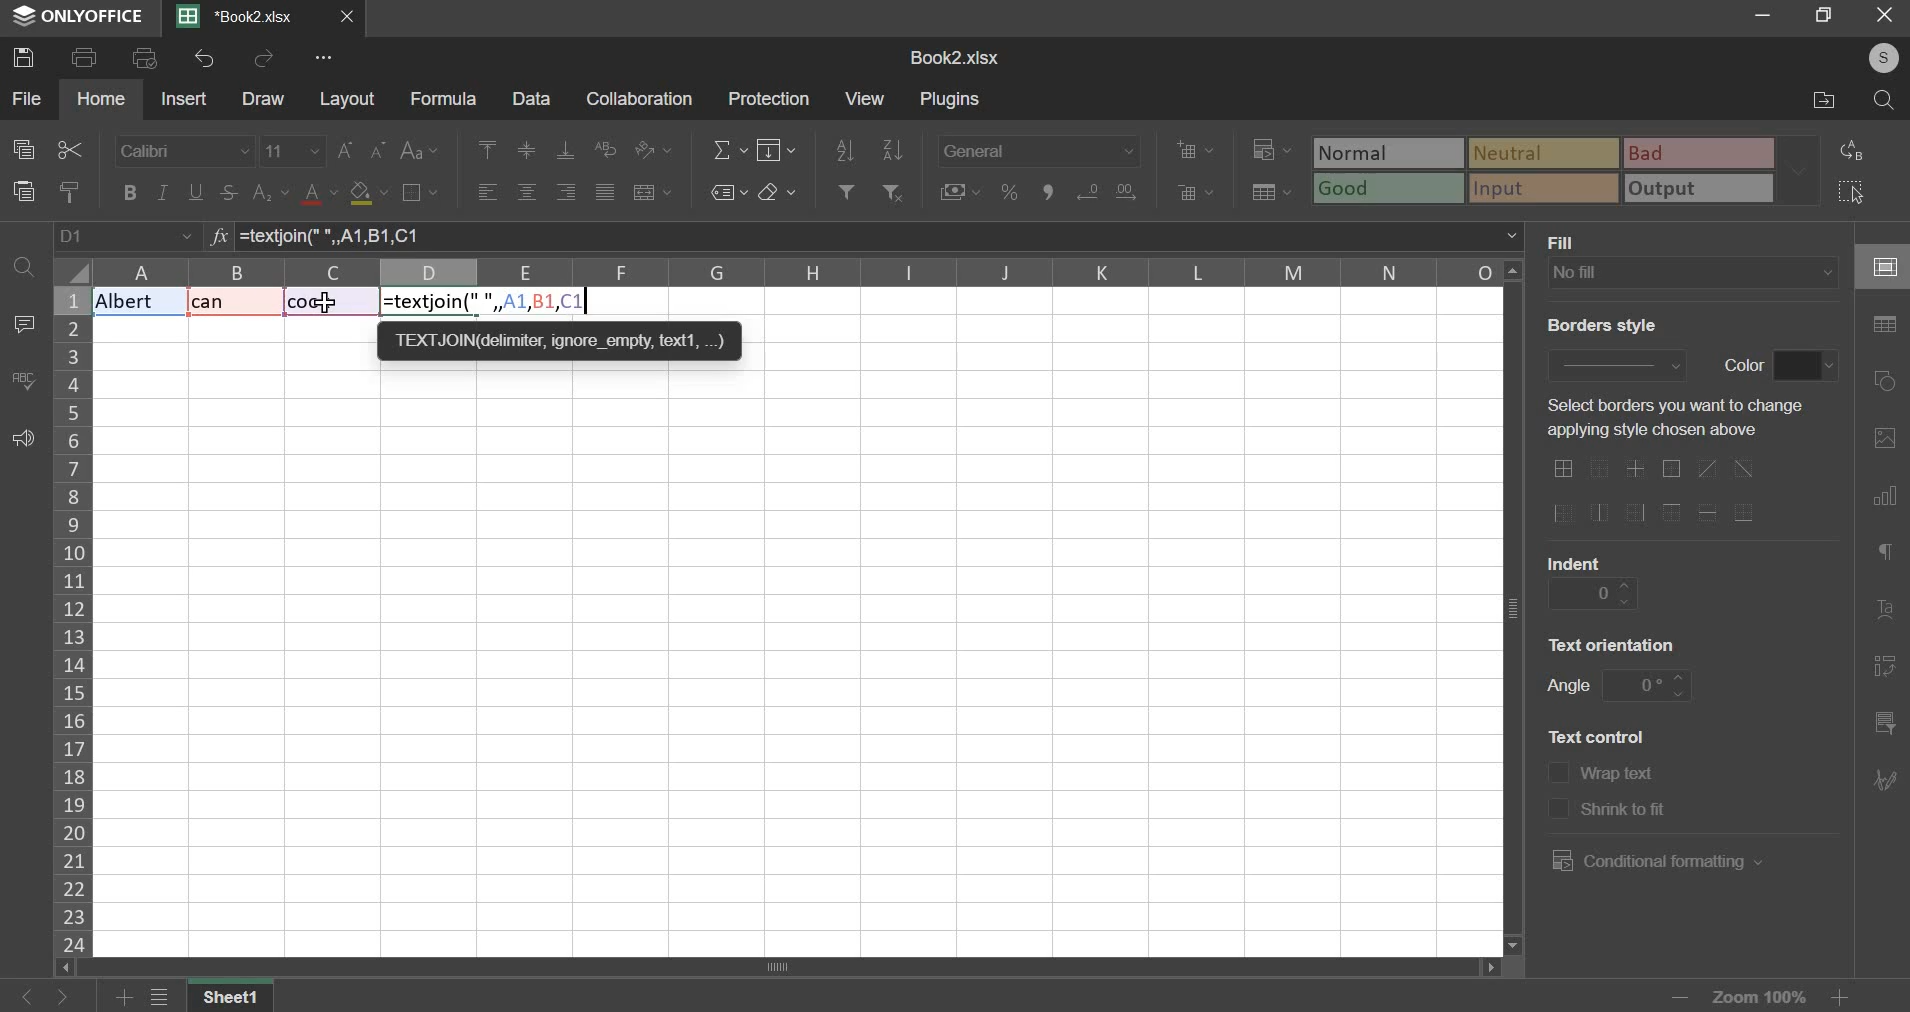 The width and height of the screenshot is (1910, 1012). I want to click on align right, so click(567, 192).